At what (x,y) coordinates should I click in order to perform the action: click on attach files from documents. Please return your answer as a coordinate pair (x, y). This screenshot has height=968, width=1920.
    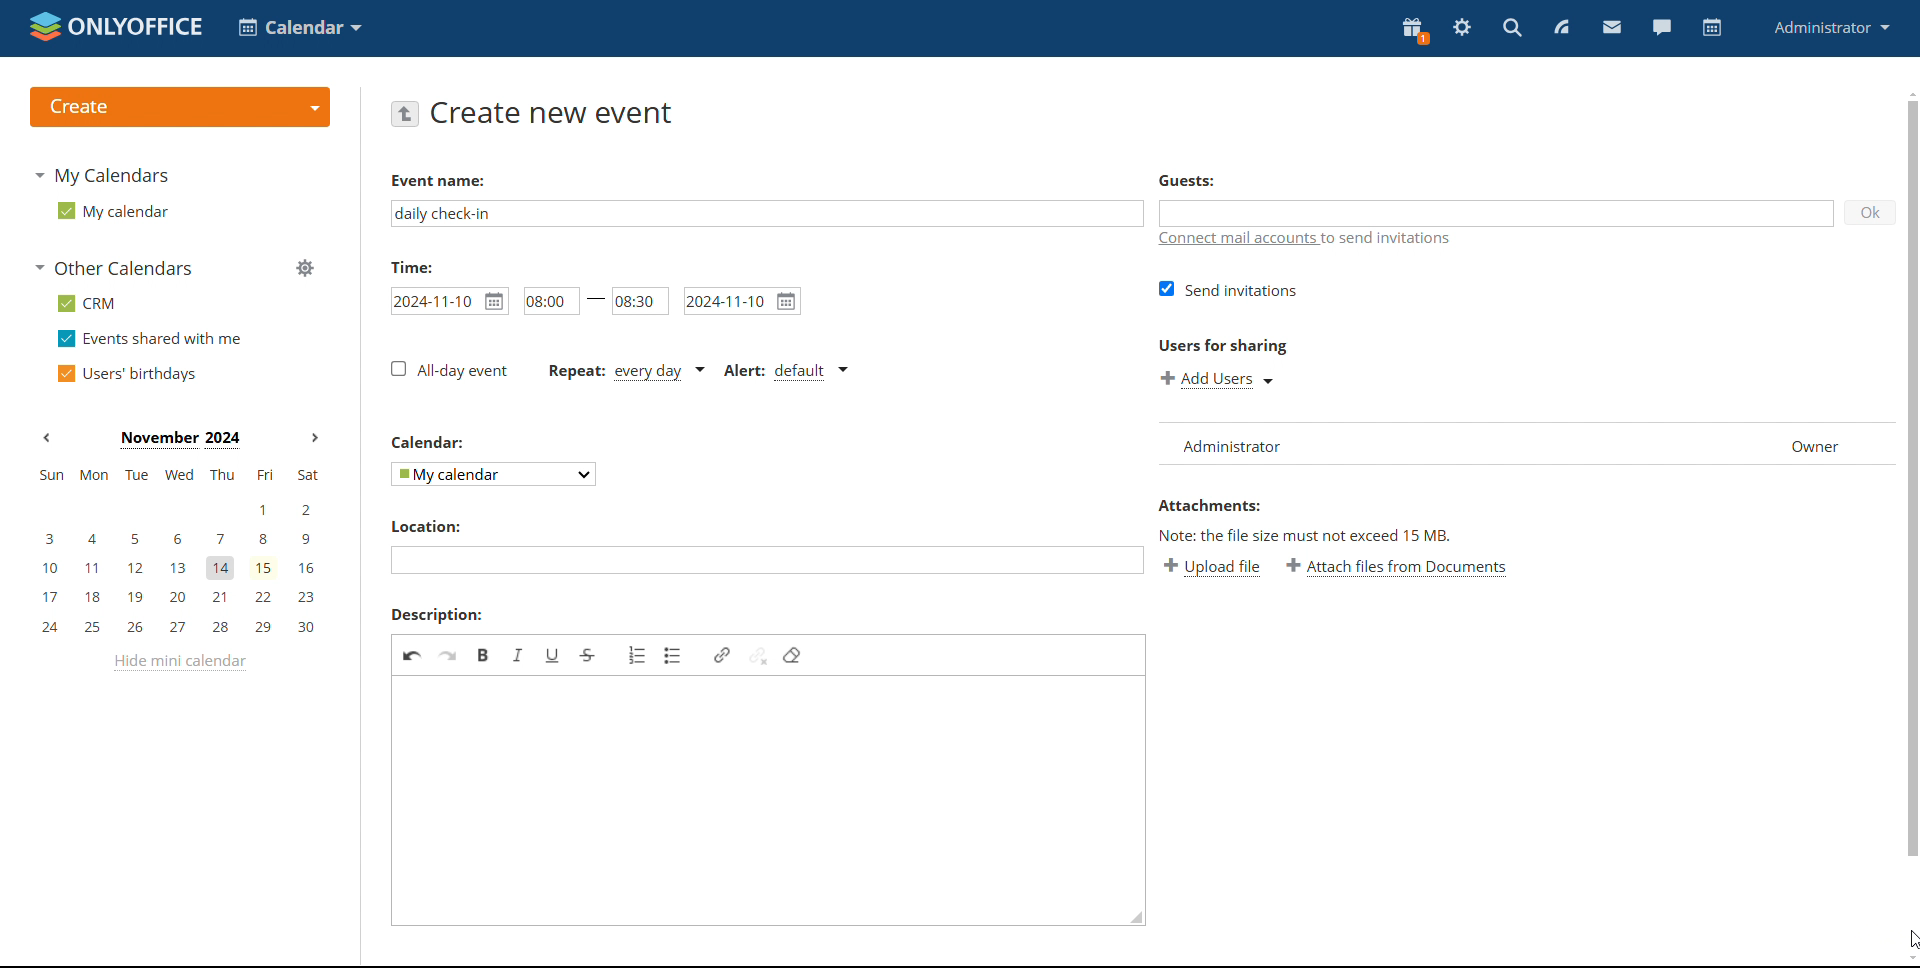
    Looking at the image, I should click on (1401, 568).